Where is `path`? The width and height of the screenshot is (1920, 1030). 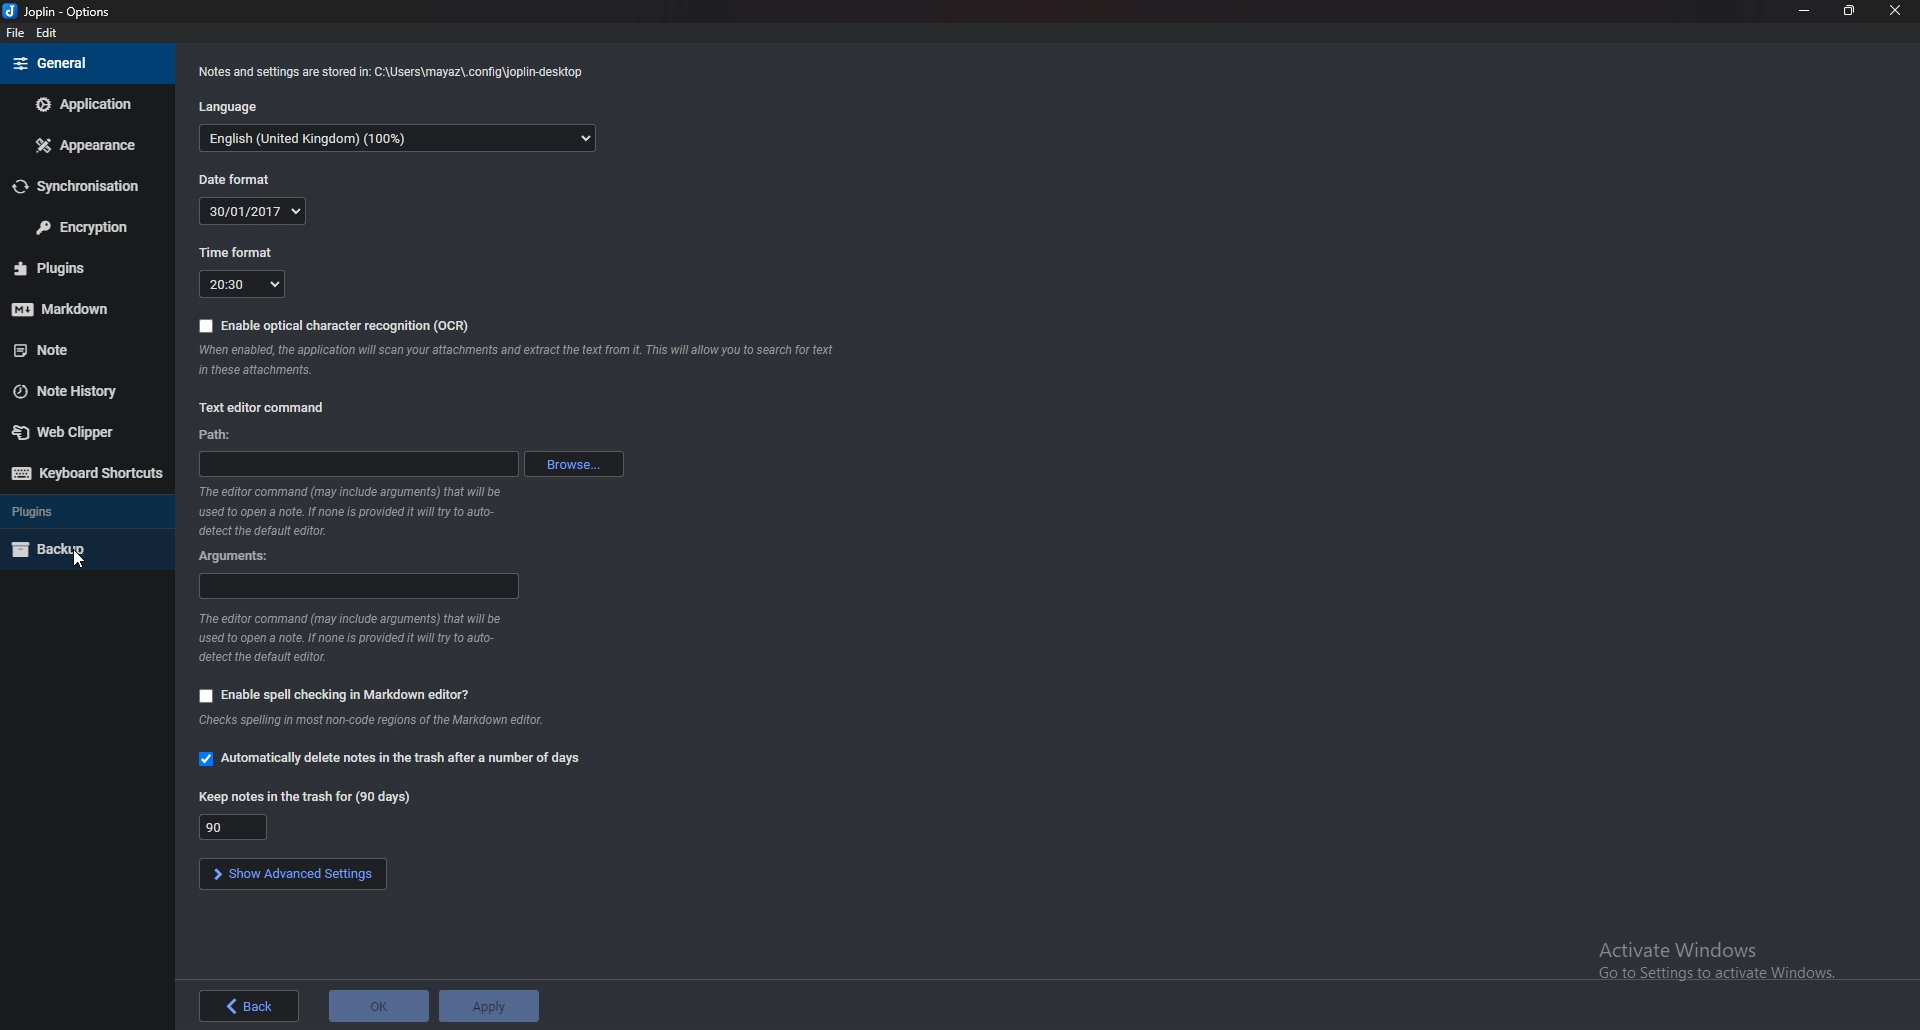 path is located at coordinates (213, 436).